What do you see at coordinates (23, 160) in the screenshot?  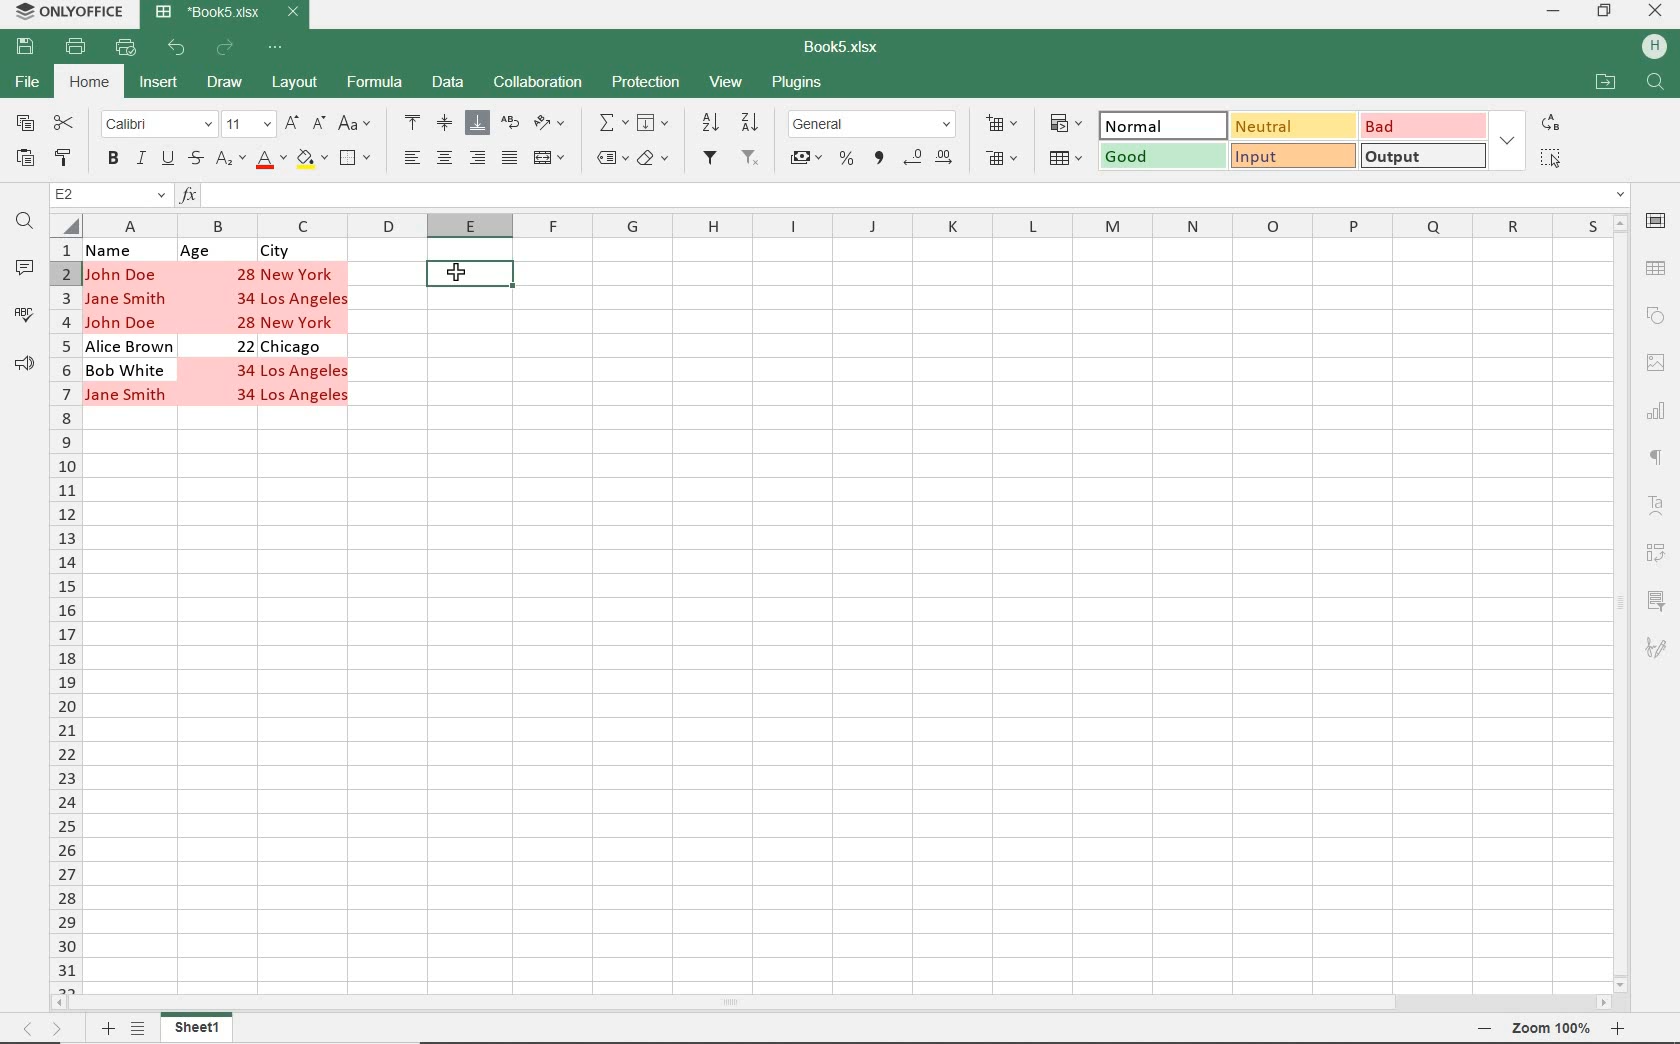 I see `PASTE` at bounding box center [23, 160].